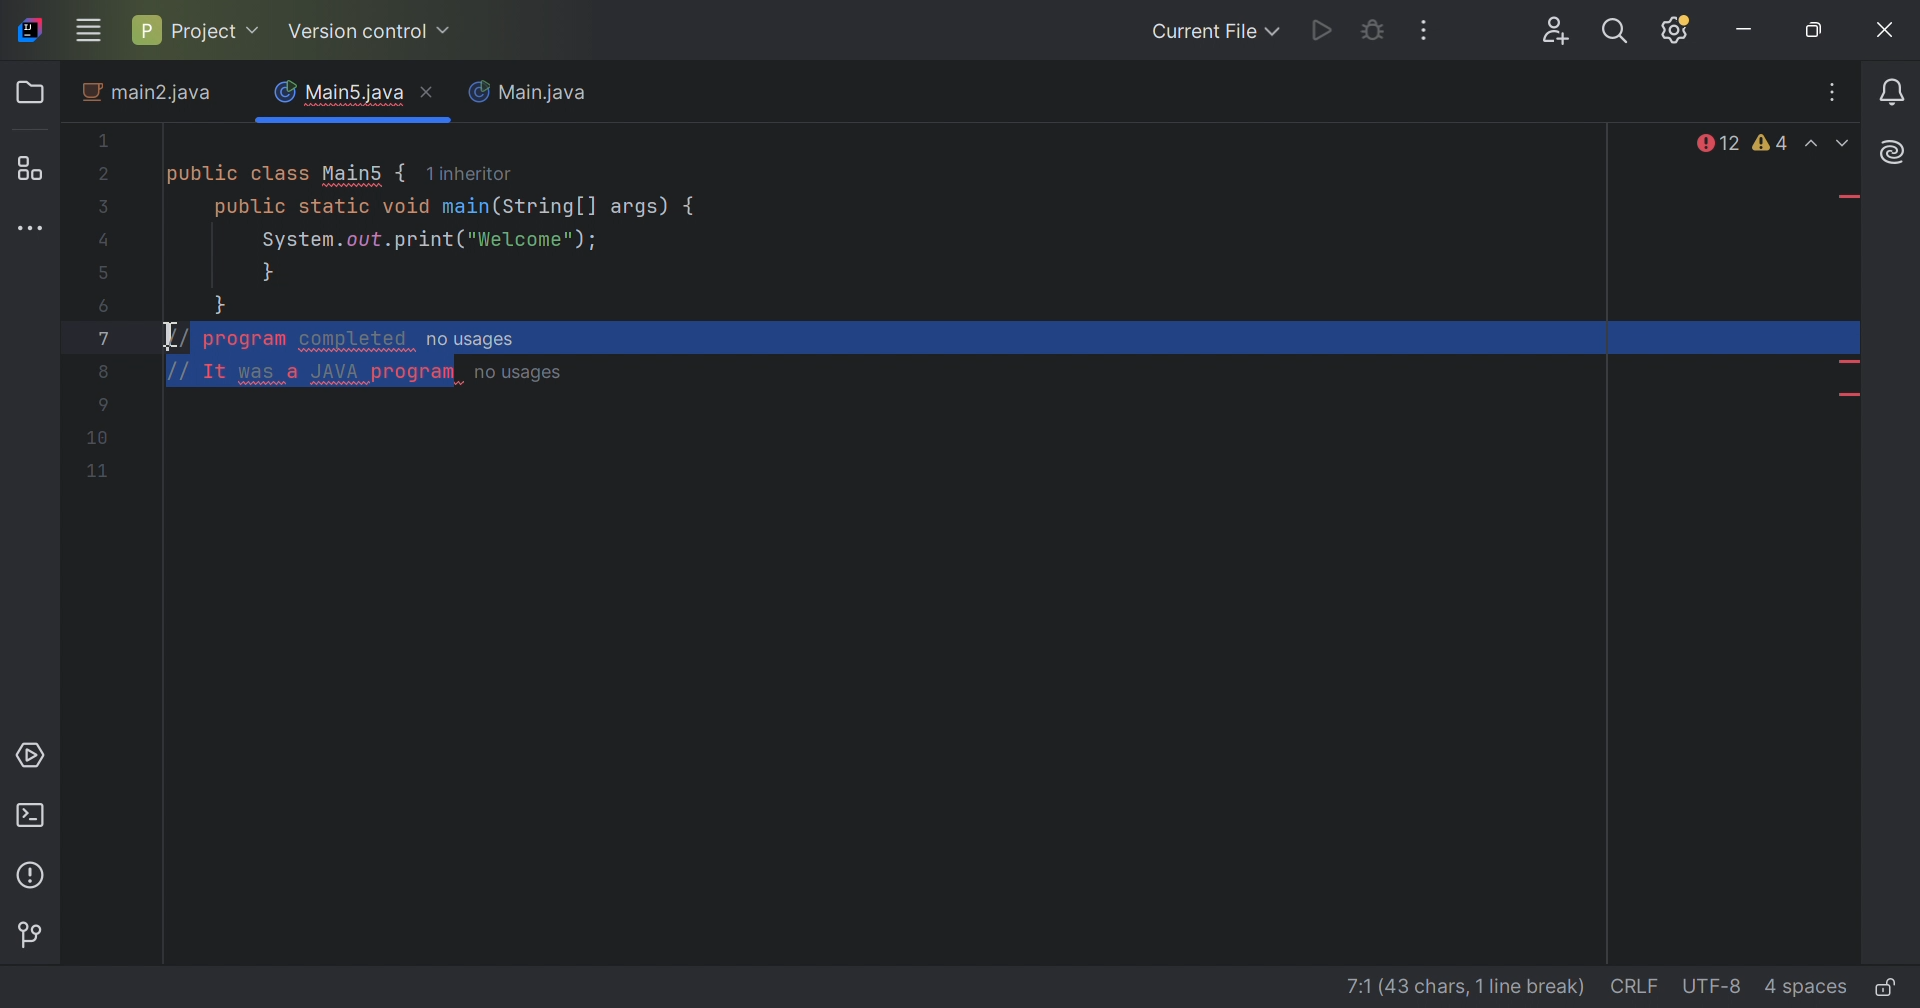 The width and height of the screenshot is (1920, 1008). Describe the element at coordinates (432, 94) in the screenshot. I see `Close` at that location.